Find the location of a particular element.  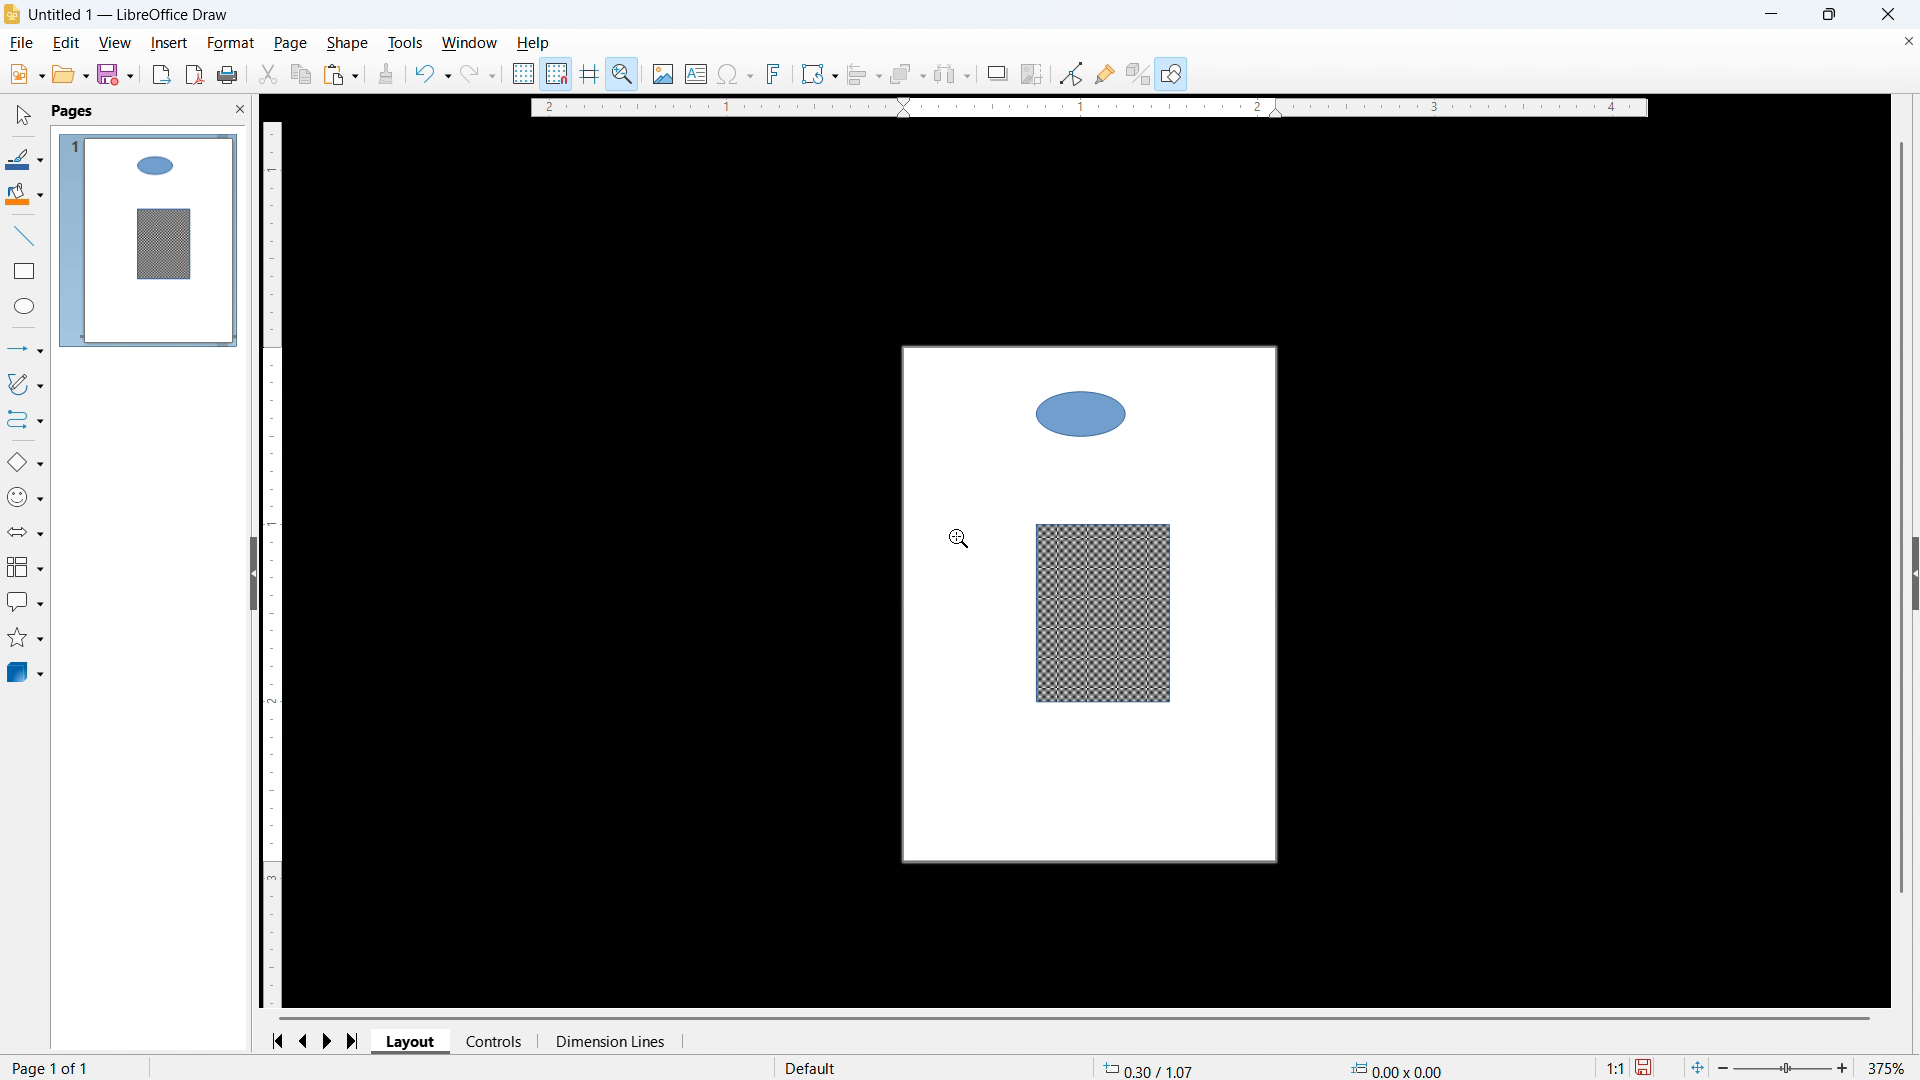

Redo  is located at coordinates (478, 75).